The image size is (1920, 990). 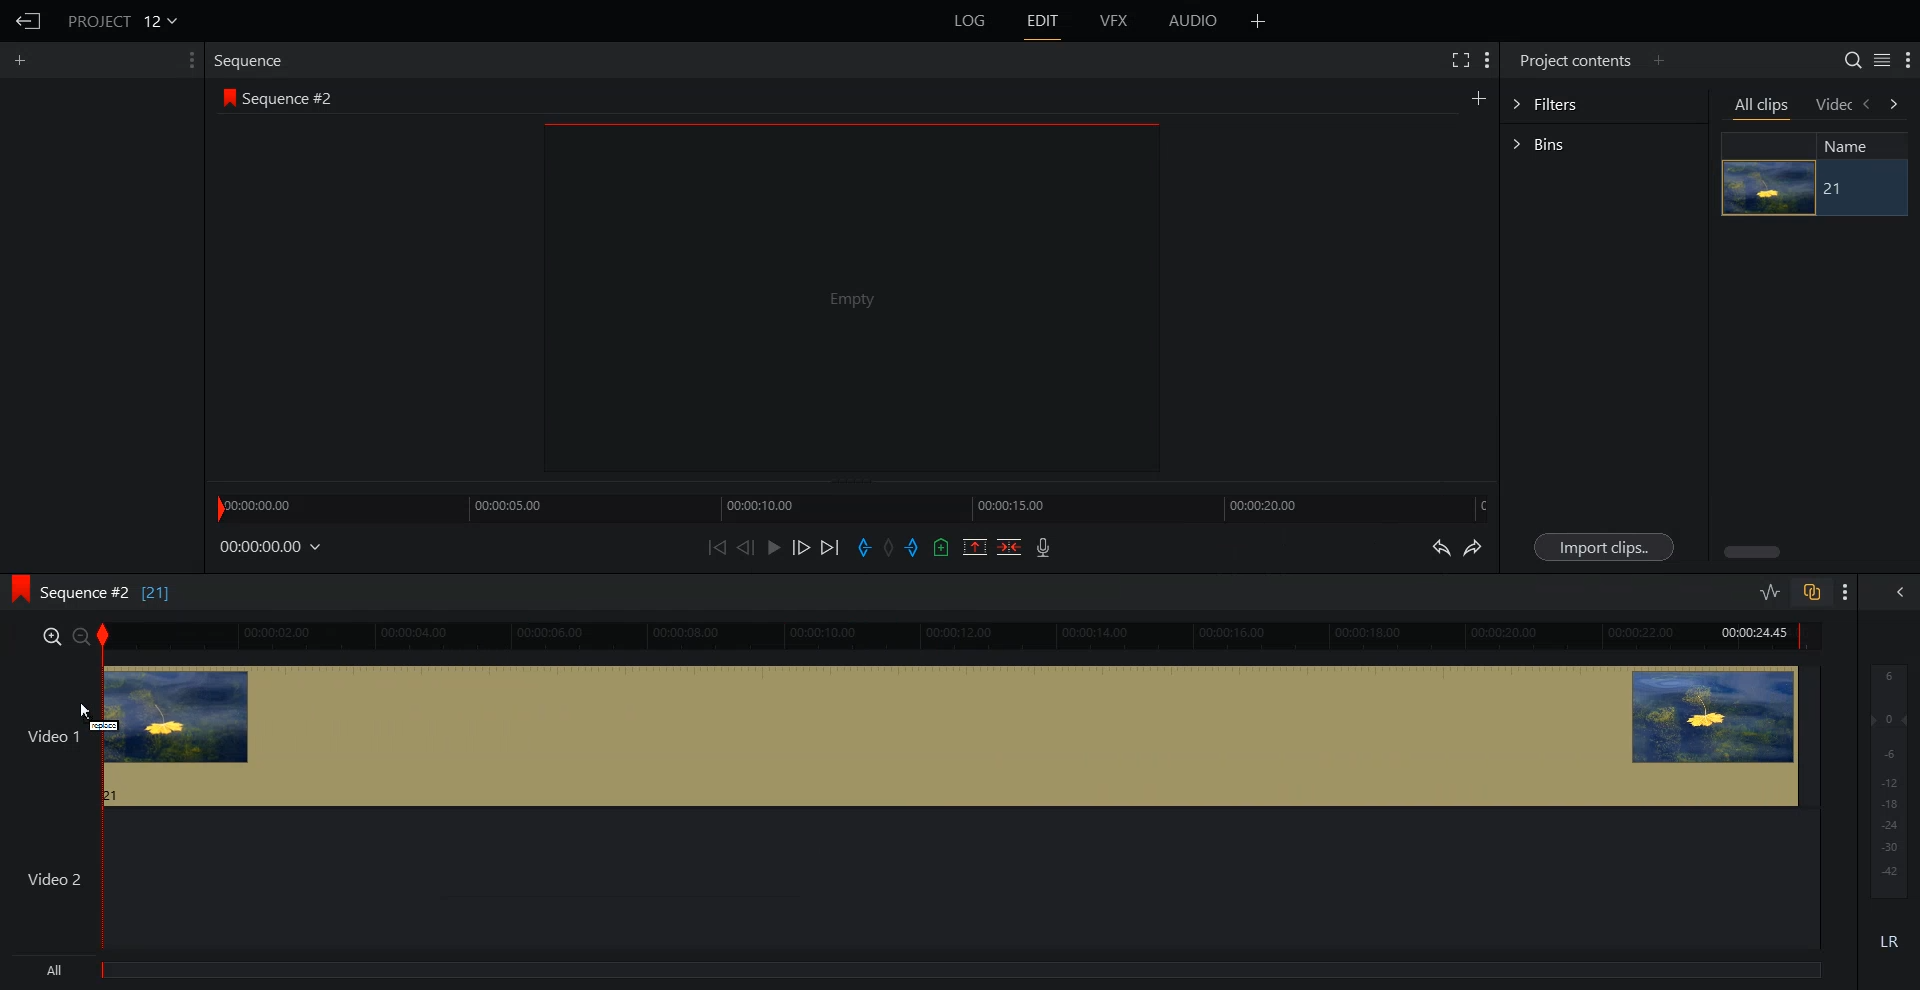 I want to click on All clips, so click(x=1763, y=108).